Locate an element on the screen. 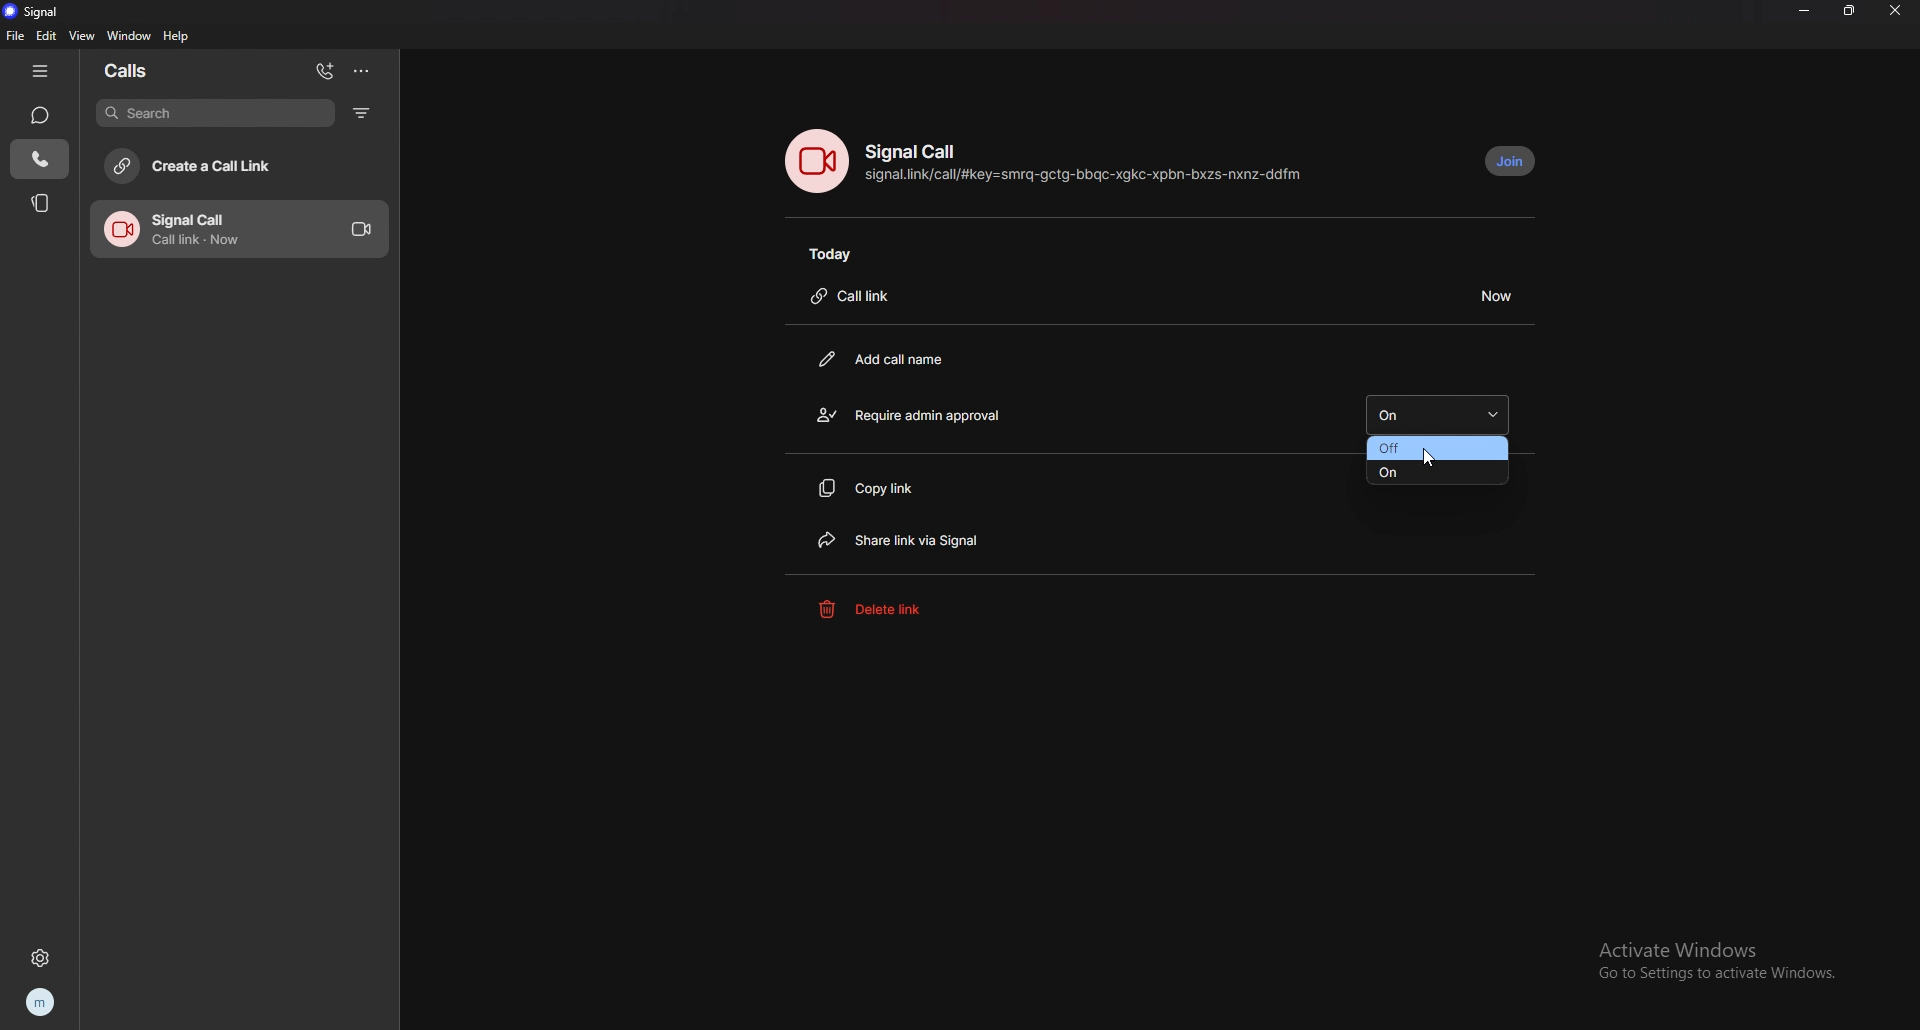  duration is located at coordinates (1494, 295).